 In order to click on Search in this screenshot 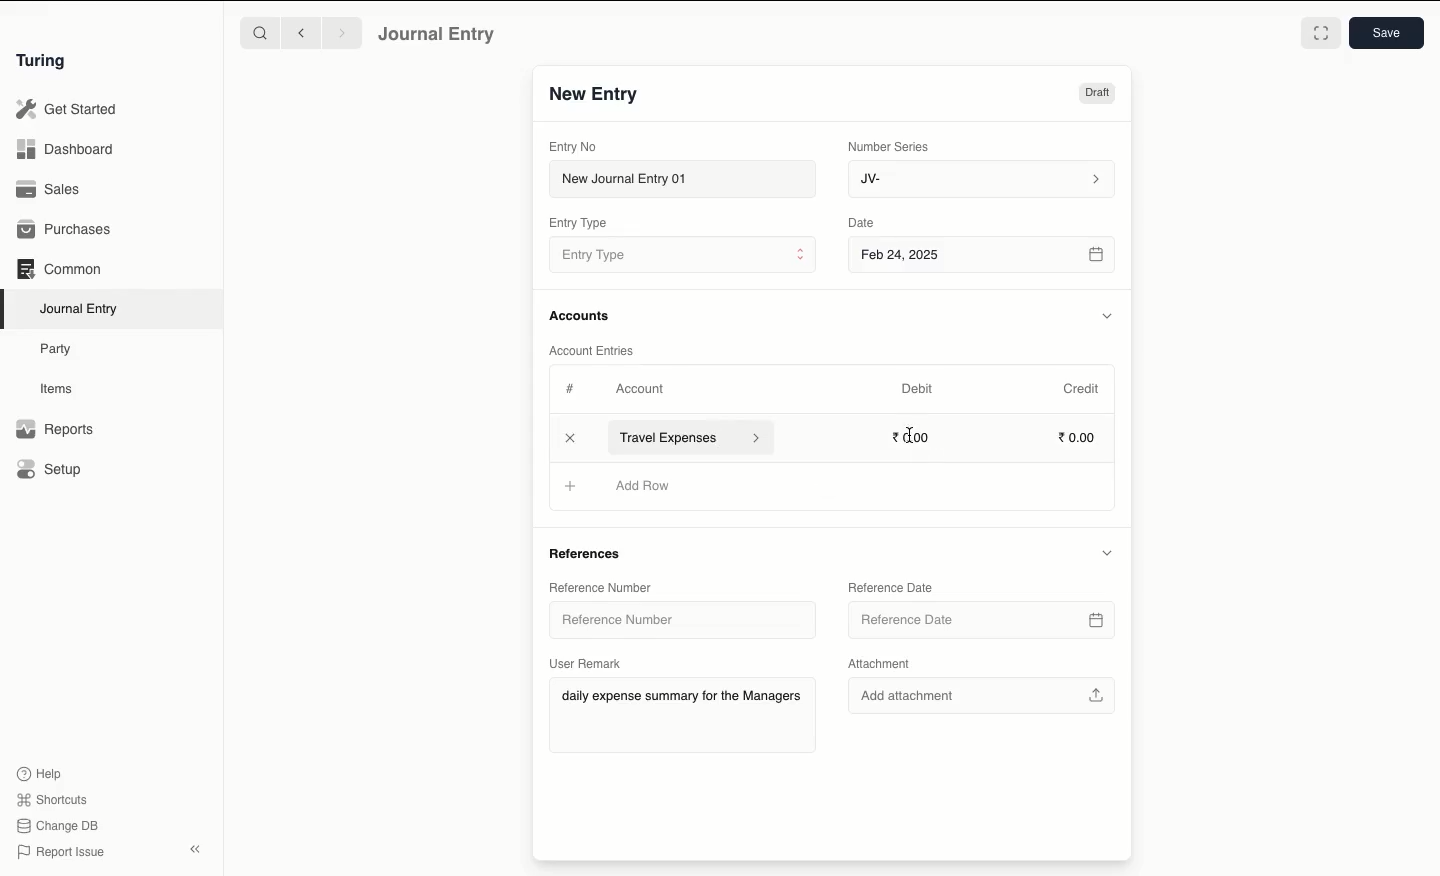, I will do `click(259, 32)`.